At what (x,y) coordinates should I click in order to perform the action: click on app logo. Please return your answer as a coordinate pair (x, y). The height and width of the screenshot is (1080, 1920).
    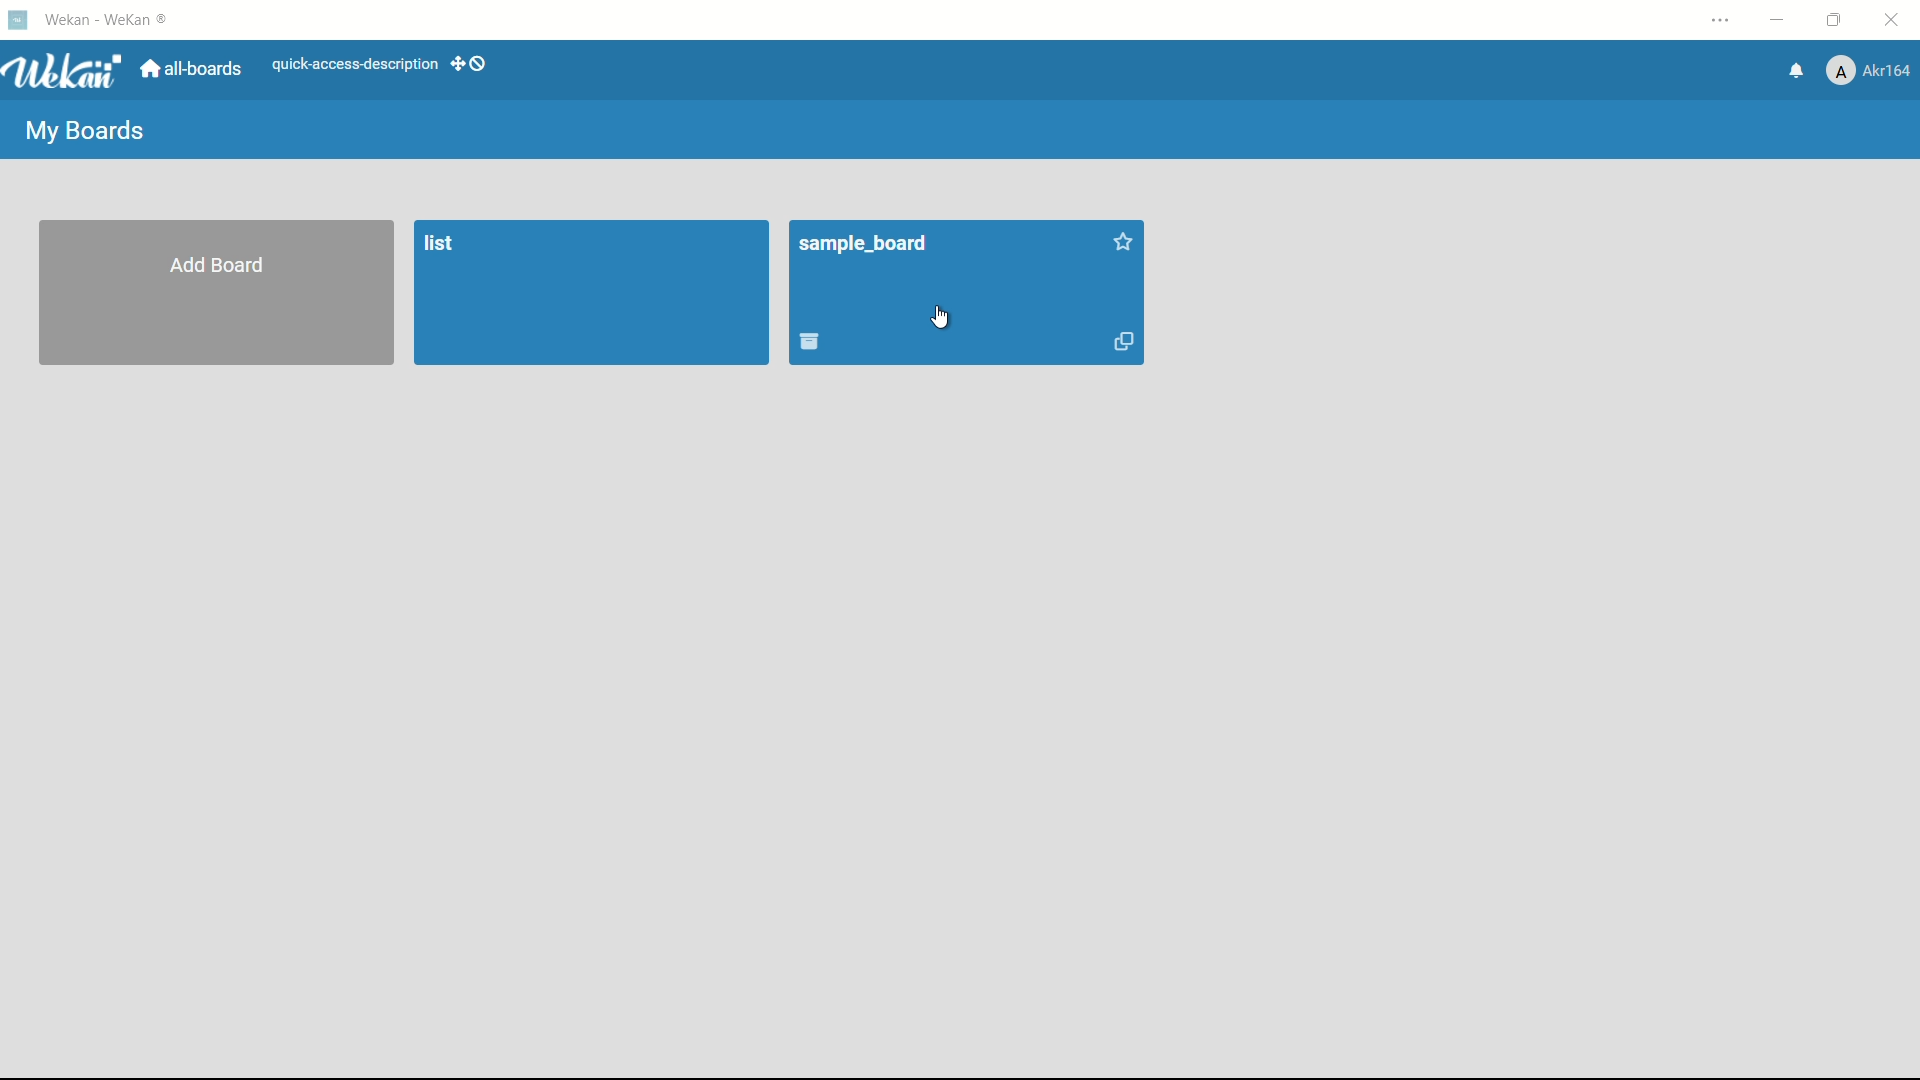
    Looking at the image, I should click on (62, 71).